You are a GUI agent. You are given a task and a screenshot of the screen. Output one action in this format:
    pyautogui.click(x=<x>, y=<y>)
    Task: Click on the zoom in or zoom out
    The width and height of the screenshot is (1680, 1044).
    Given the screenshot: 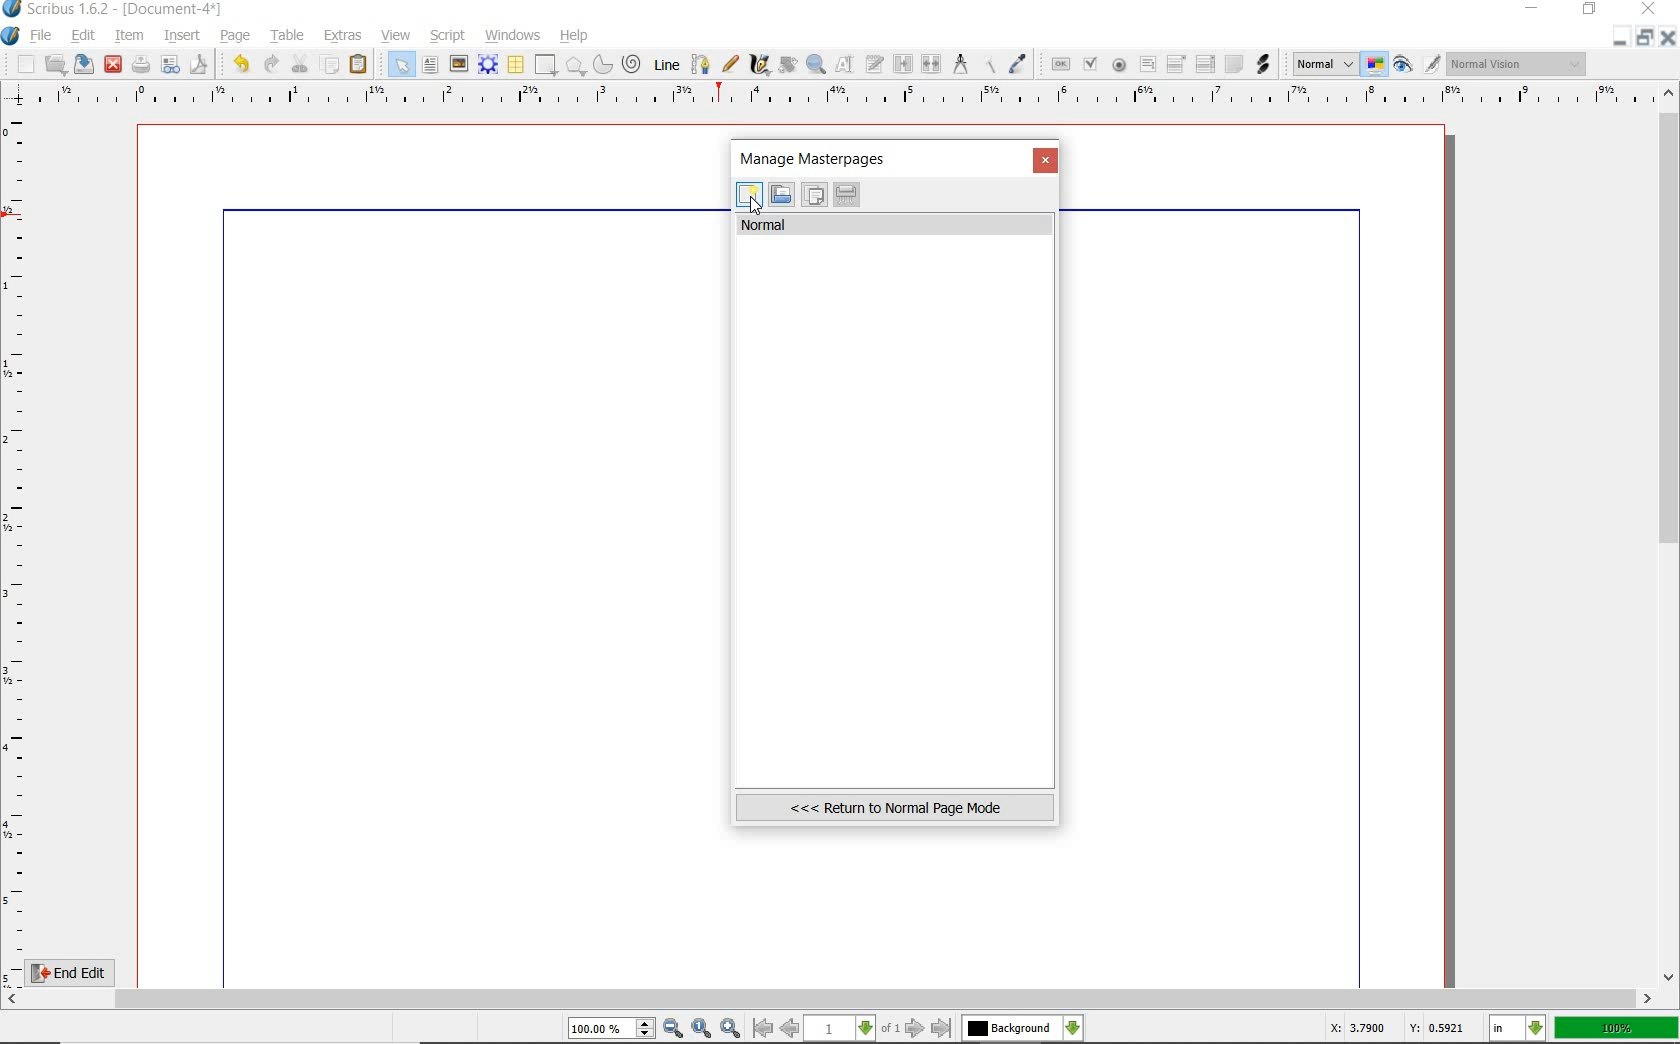 What is the action you would take?
    pyautogui.click(x=816, y=64)
    